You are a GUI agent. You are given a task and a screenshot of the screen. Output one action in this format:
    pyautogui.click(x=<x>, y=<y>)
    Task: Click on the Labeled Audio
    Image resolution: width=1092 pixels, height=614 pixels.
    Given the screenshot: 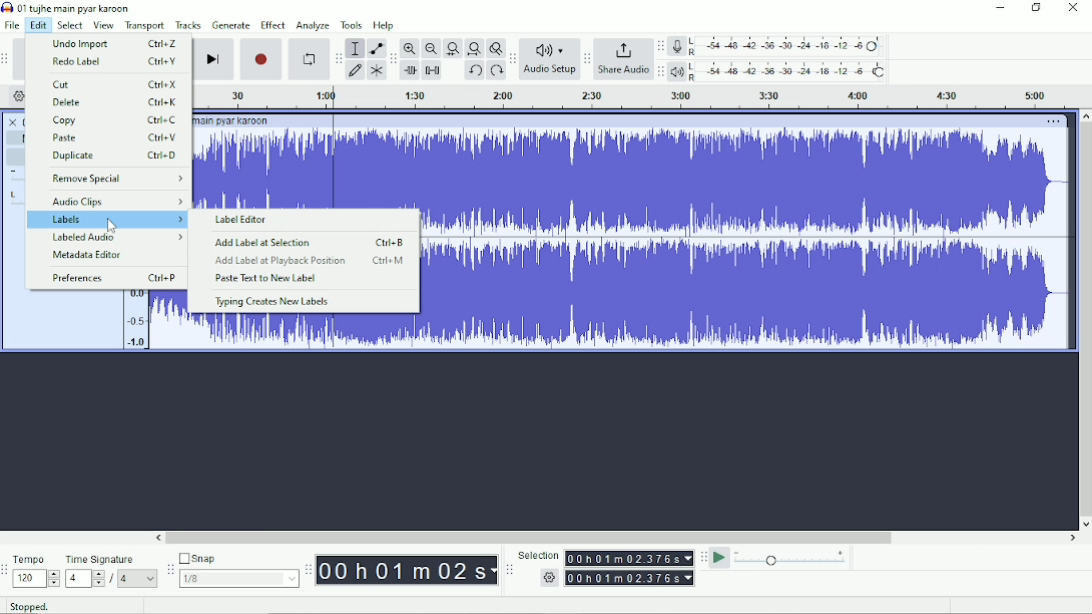 What is the action you would take?
    pyautogui.click(x=117, y=238)
    